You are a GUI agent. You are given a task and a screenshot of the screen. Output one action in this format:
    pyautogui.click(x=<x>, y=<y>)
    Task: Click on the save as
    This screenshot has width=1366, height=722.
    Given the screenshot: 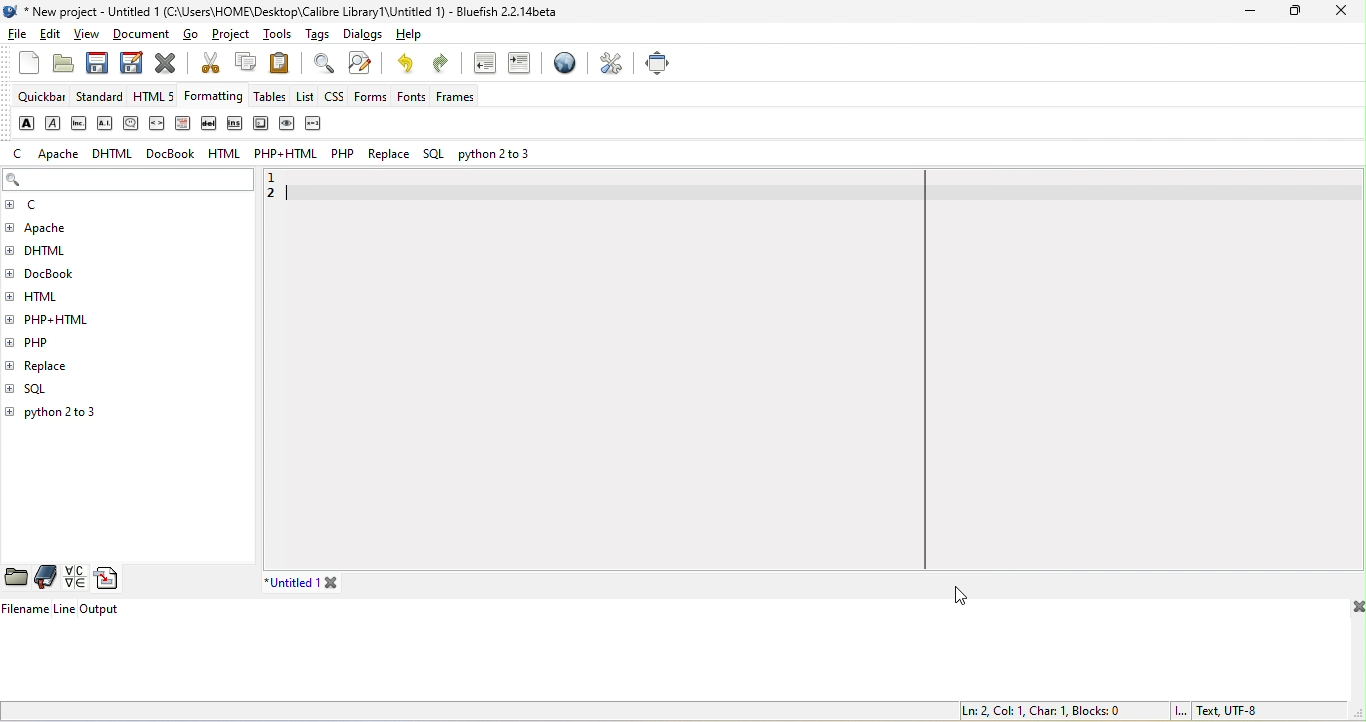 What is the action you would take?
    pyautogui.click(x=129, y=62)
    